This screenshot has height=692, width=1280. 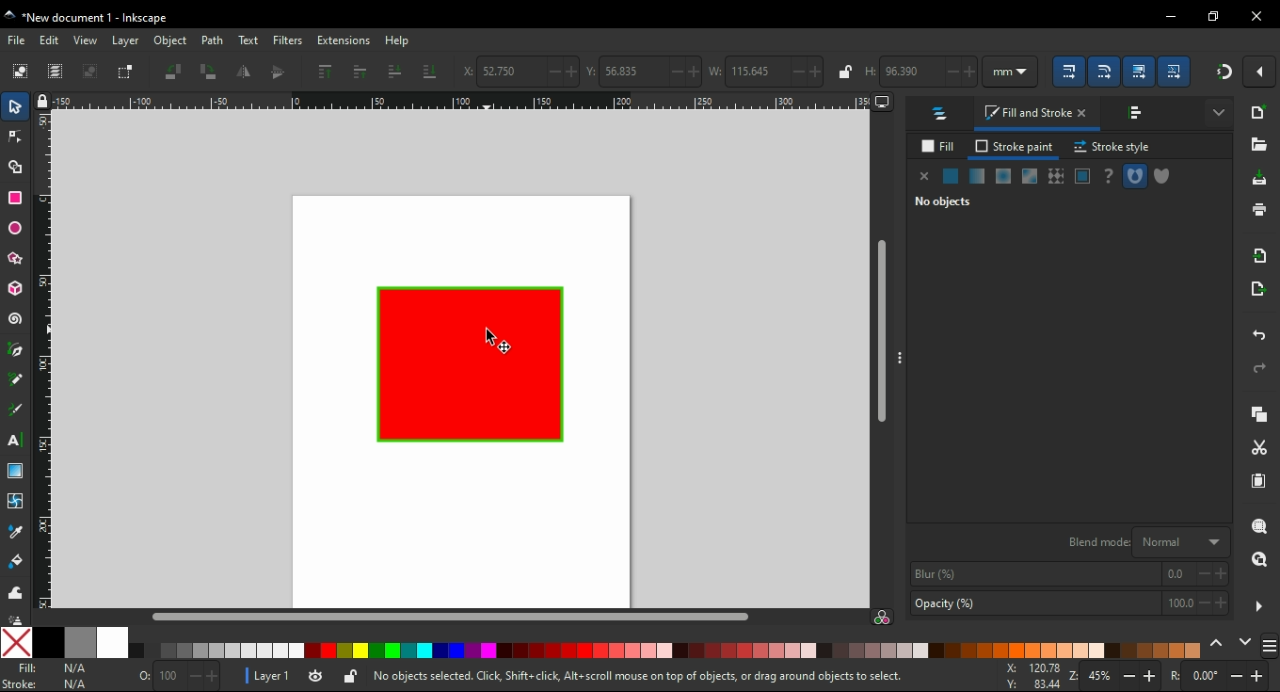 What do you see at coordinates (844, 72) in the screenshot?
I see `lock` at bounding box center [844, 72].